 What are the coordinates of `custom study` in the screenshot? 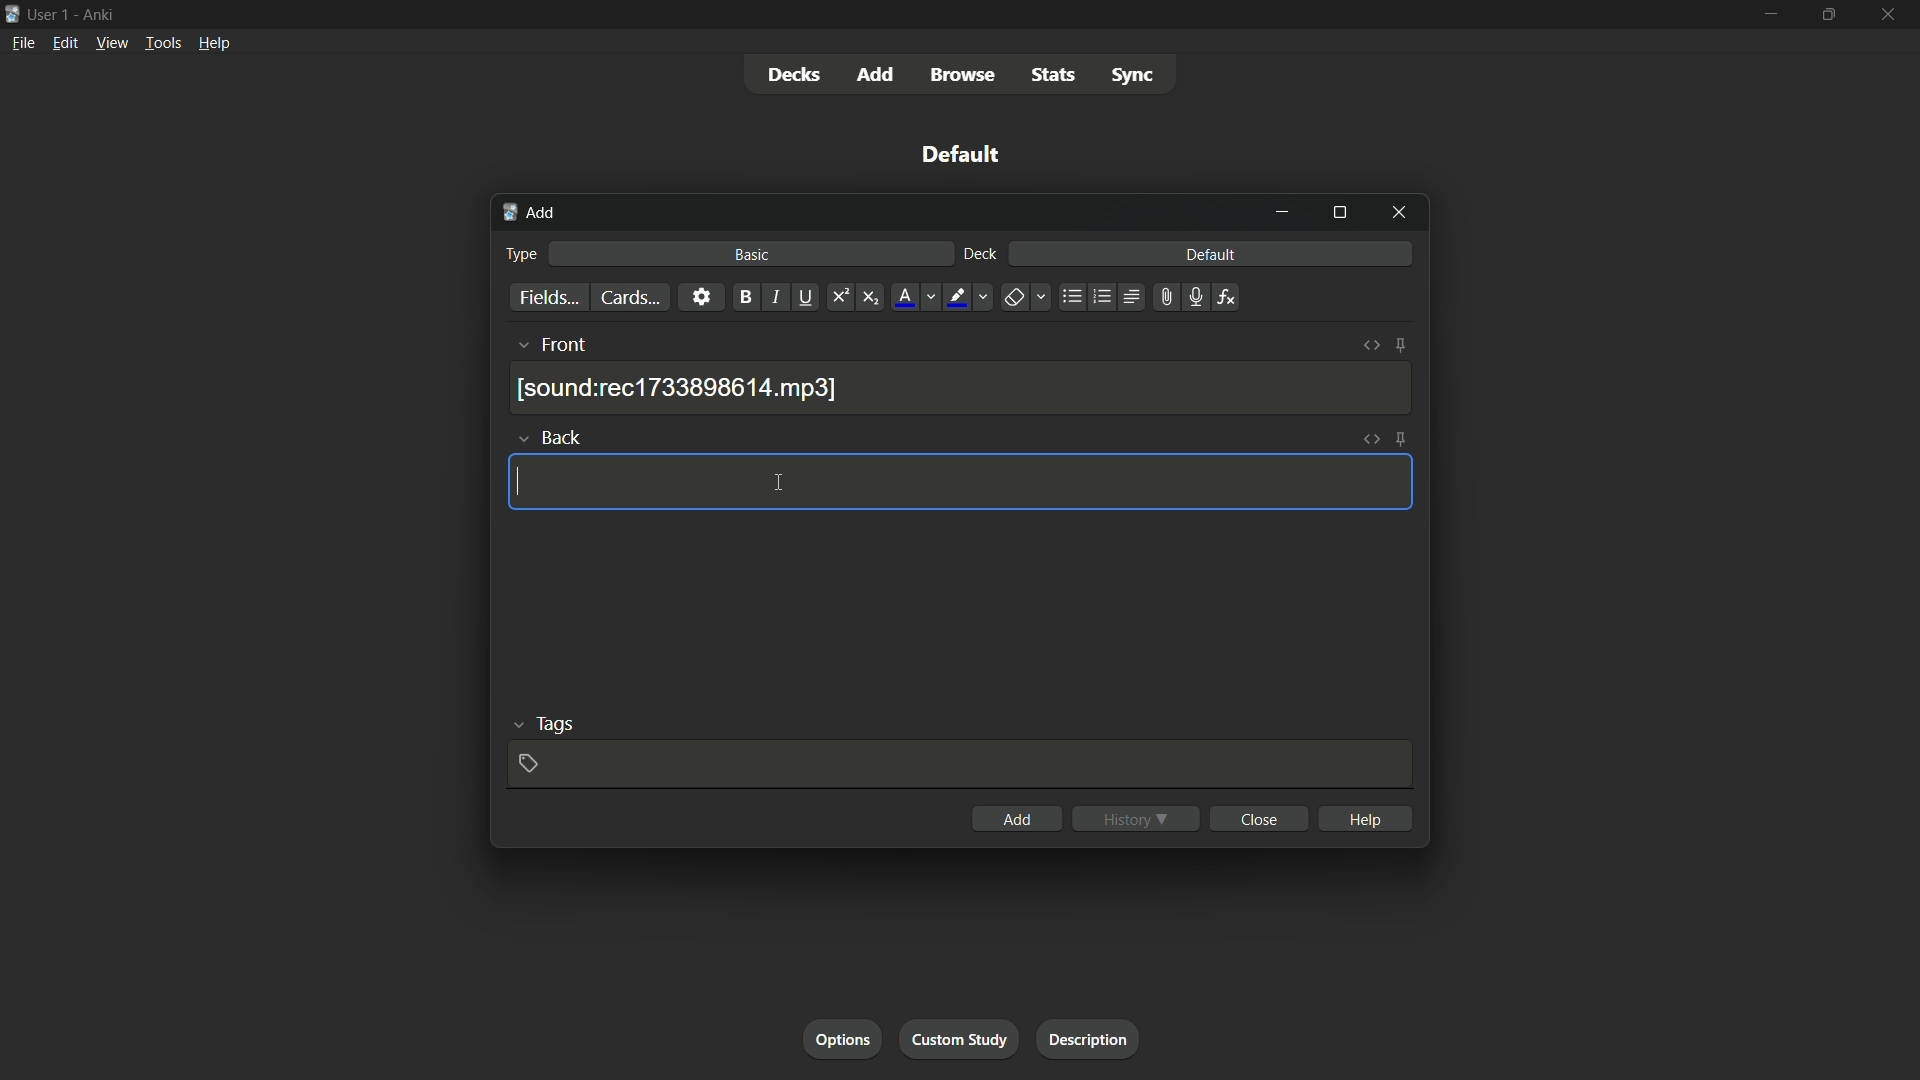 It's located at (959, 1038).